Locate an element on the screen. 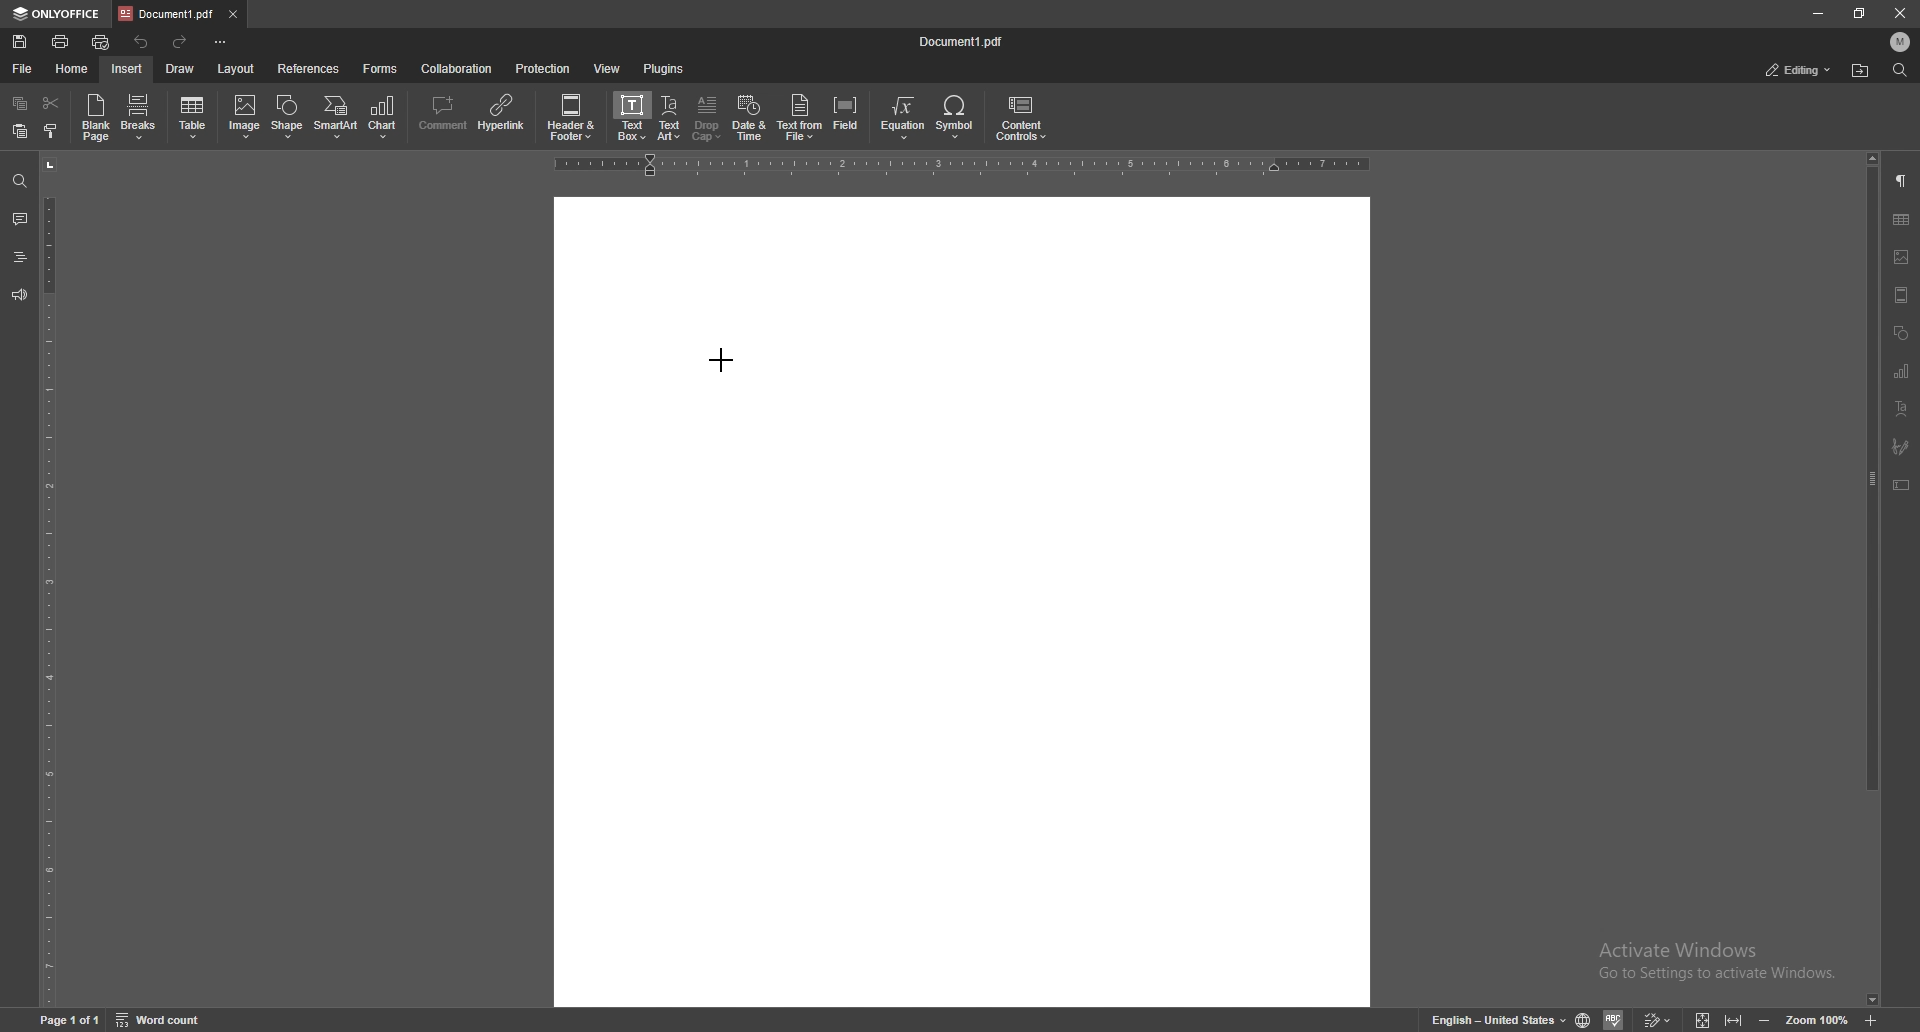  field is located at coordinates (848, 117).